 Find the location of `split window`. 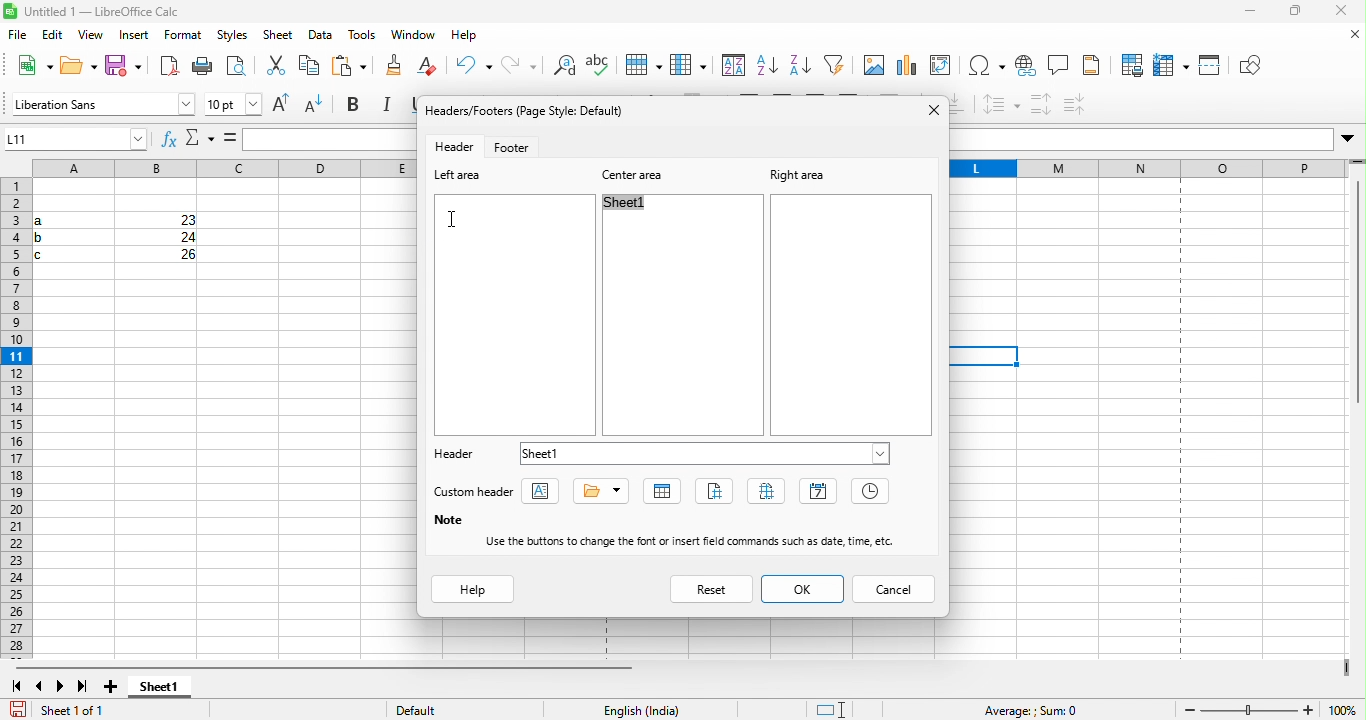

split window is located at coordinates (1209, 66).